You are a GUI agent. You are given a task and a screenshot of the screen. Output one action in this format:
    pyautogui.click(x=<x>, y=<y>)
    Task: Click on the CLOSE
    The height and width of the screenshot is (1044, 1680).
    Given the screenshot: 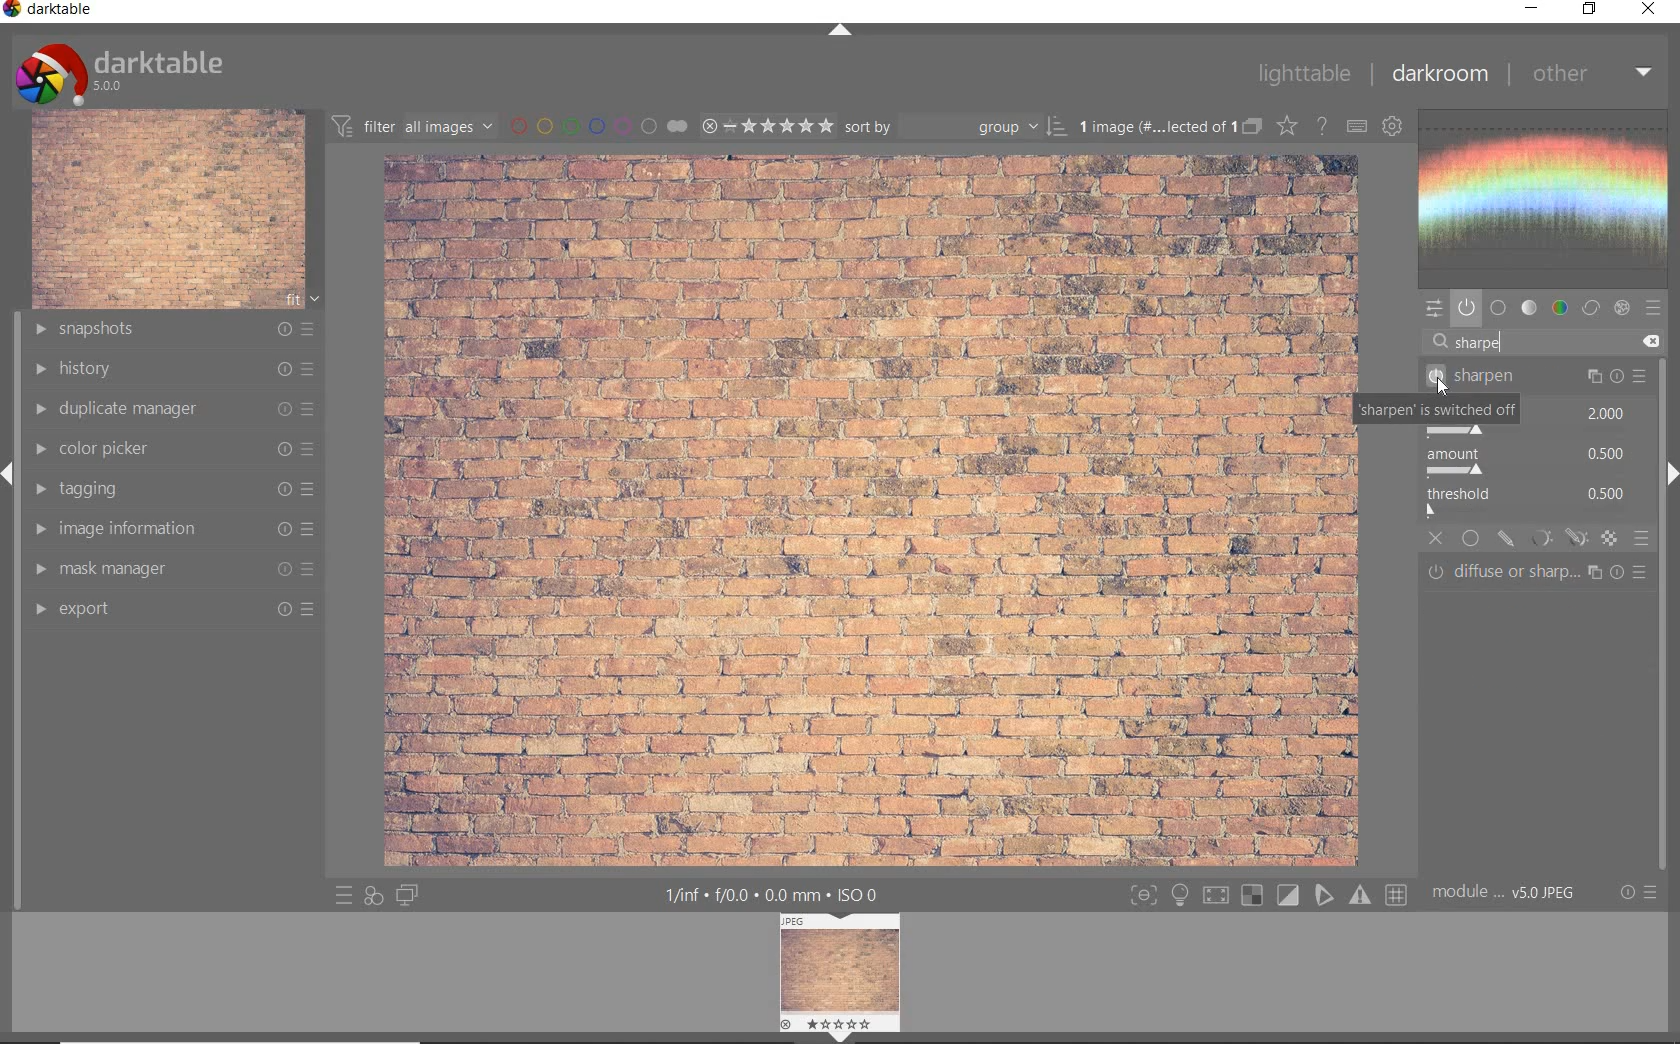 What is the action you would take?
    pyautogui.click(x=1437, y=539)
    